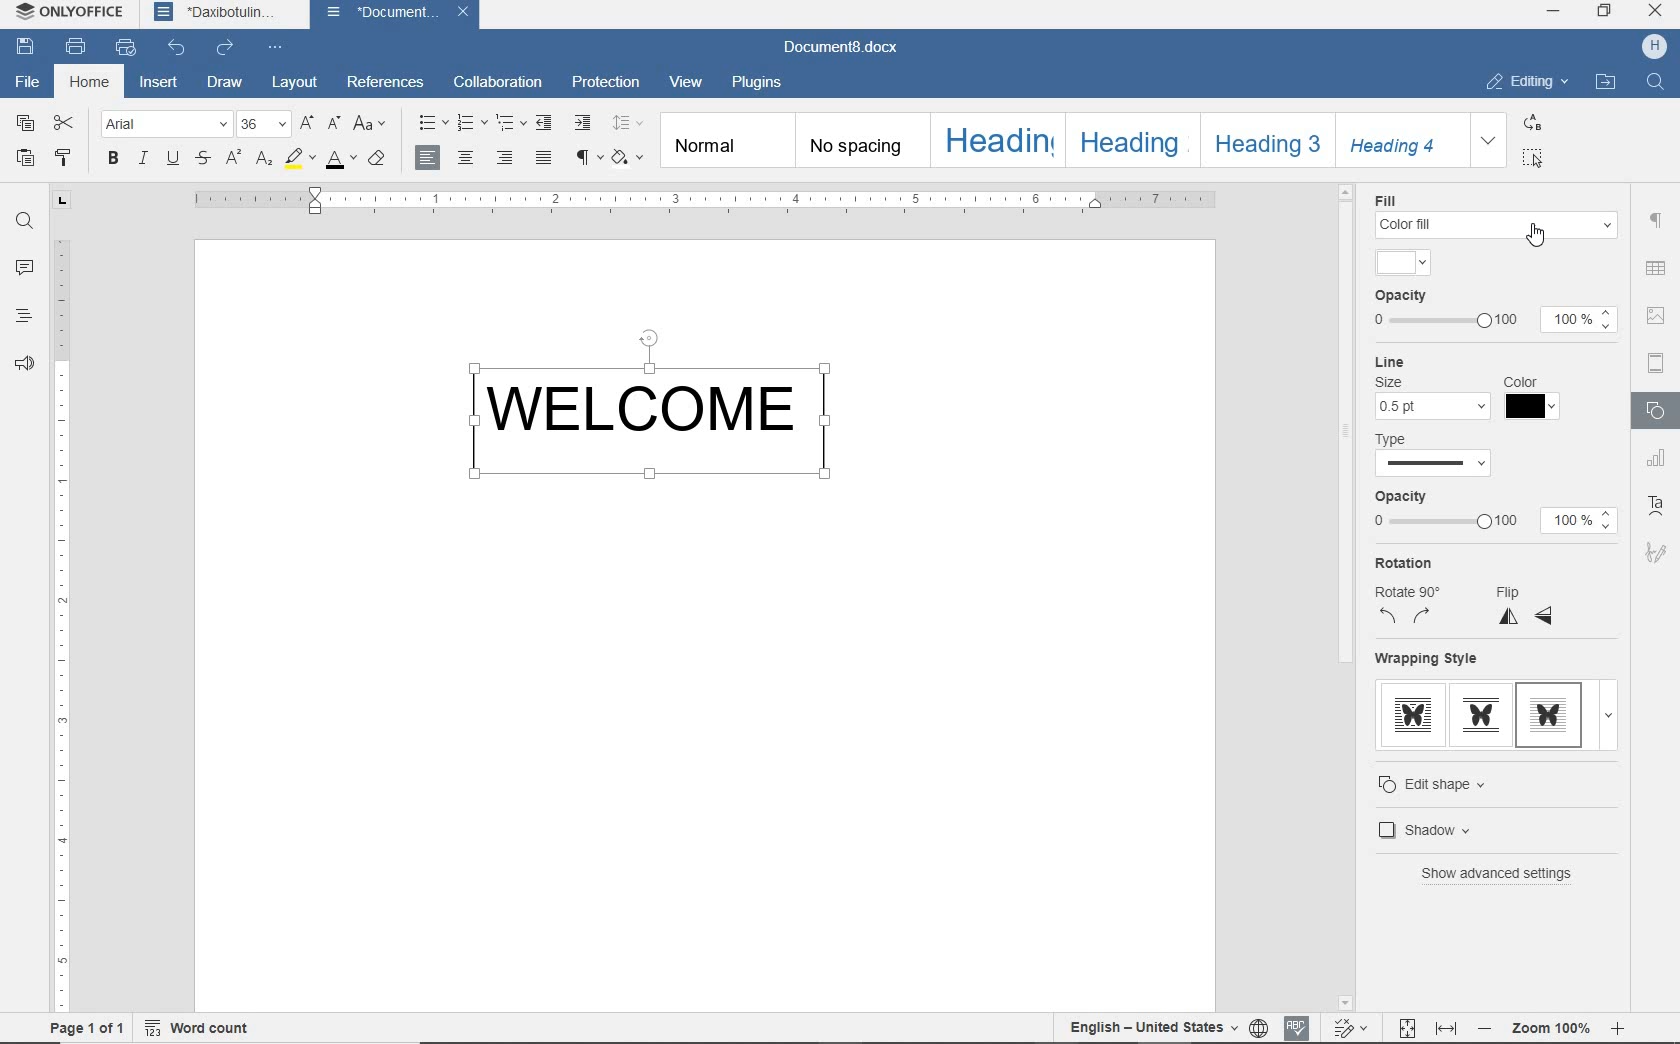 Image resolution: width=1680 pixels, height=1044 pixels. Describe the element at coordinates (1569, 320) in the screenshot. I see `100 %` at that location.